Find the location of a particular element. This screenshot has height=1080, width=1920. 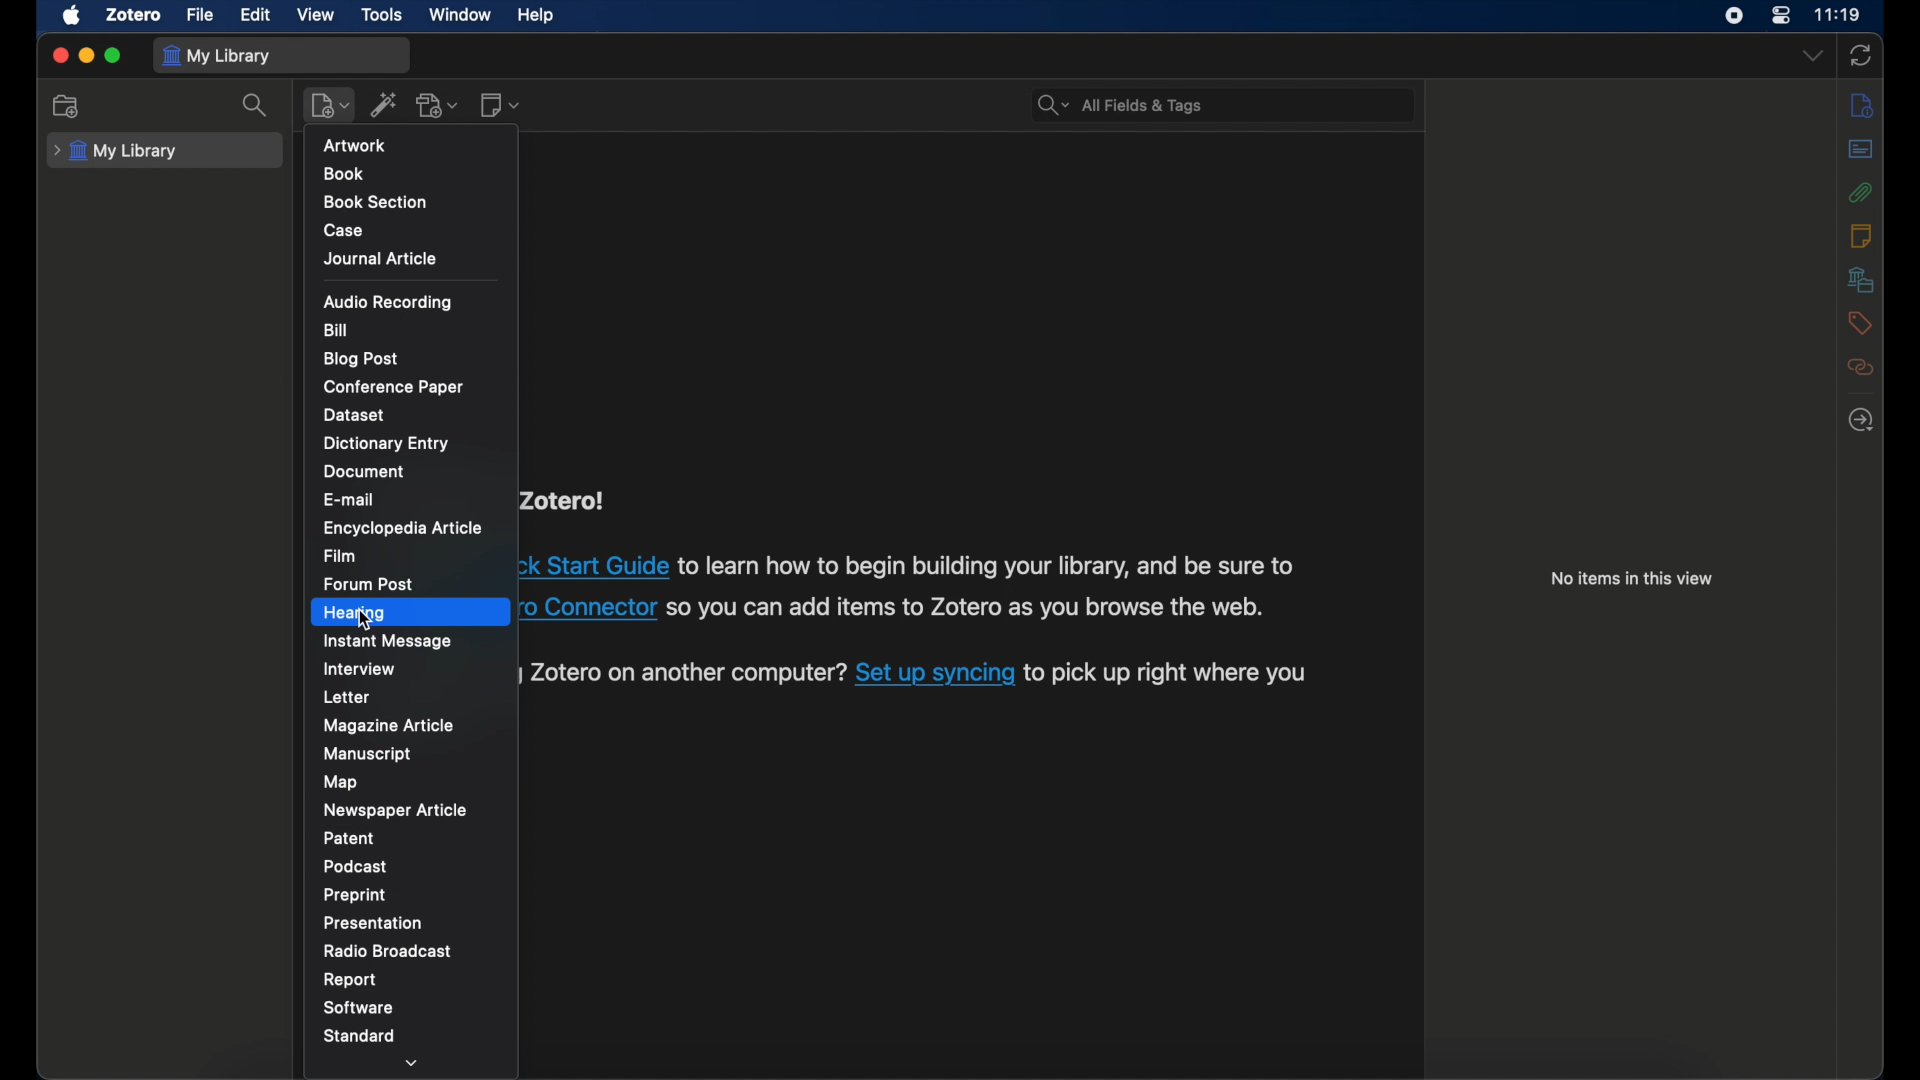

maximize is located at coordinates (113, 55).